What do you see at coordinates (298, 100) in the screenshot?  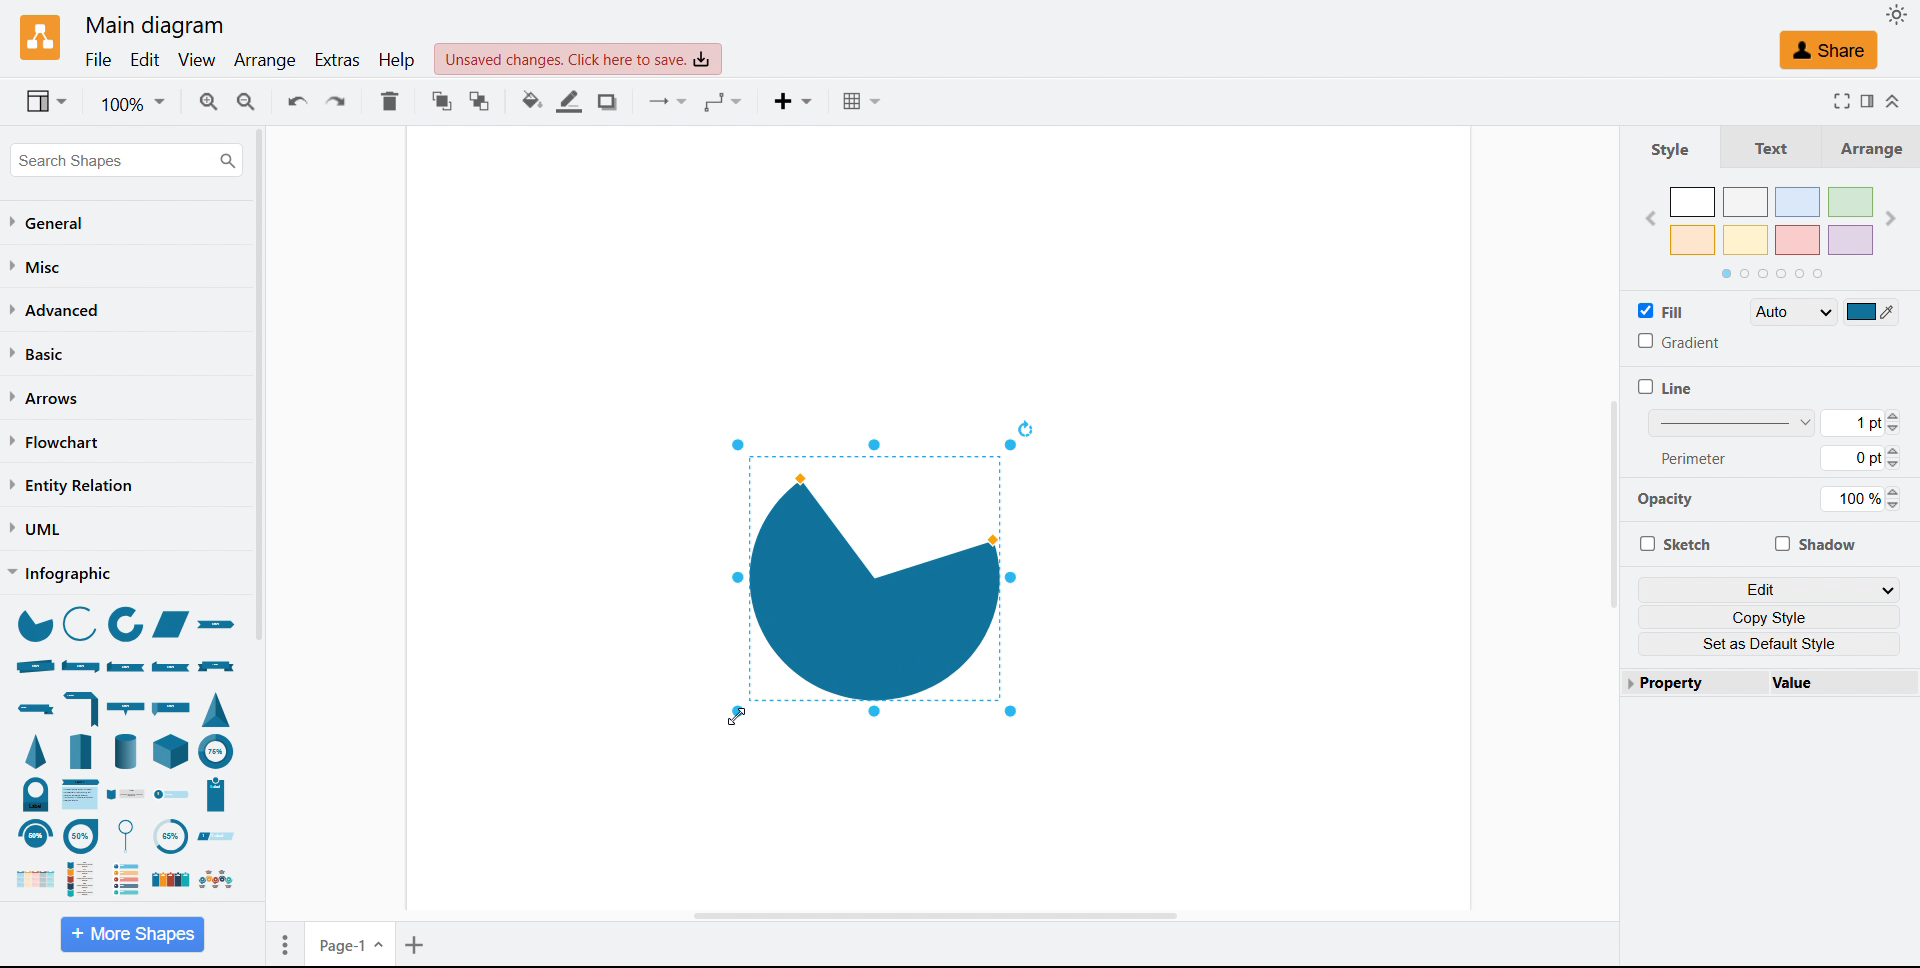 I see `Undo ` at bounding box center [298, 100].